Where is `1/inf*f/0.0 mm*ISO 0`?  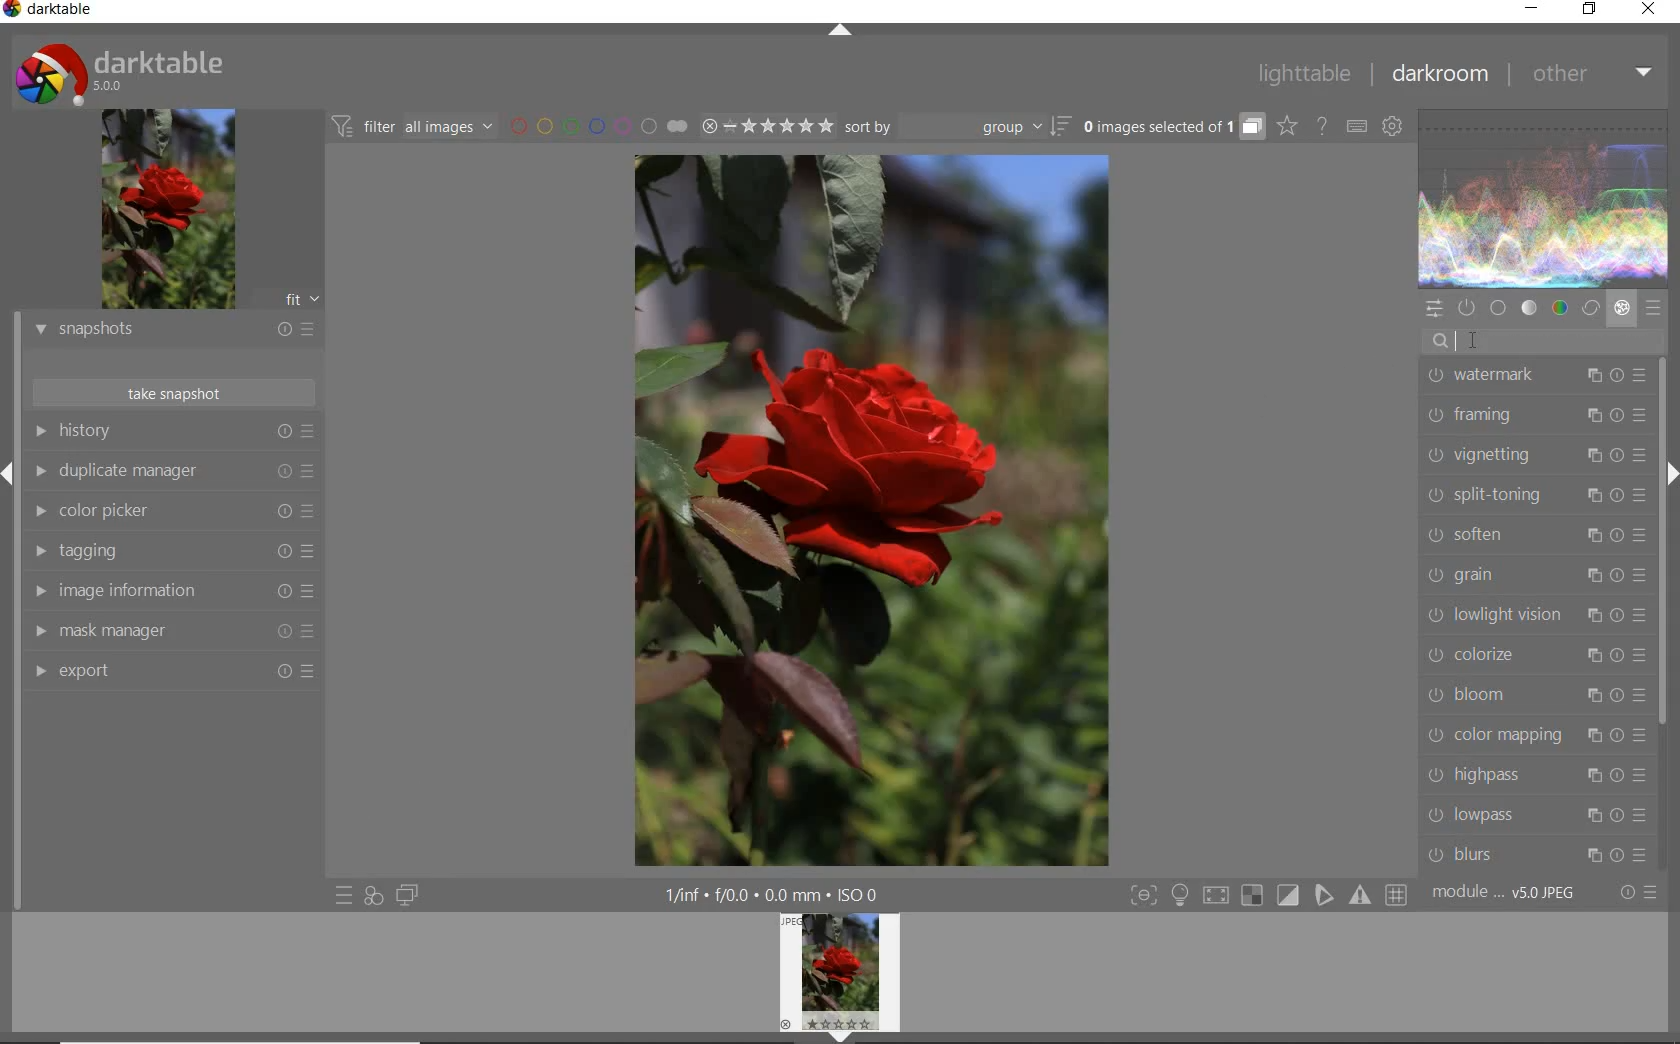
1/inf*f/0.0 mm*ISO 0 is located at coordinates (779, 894).